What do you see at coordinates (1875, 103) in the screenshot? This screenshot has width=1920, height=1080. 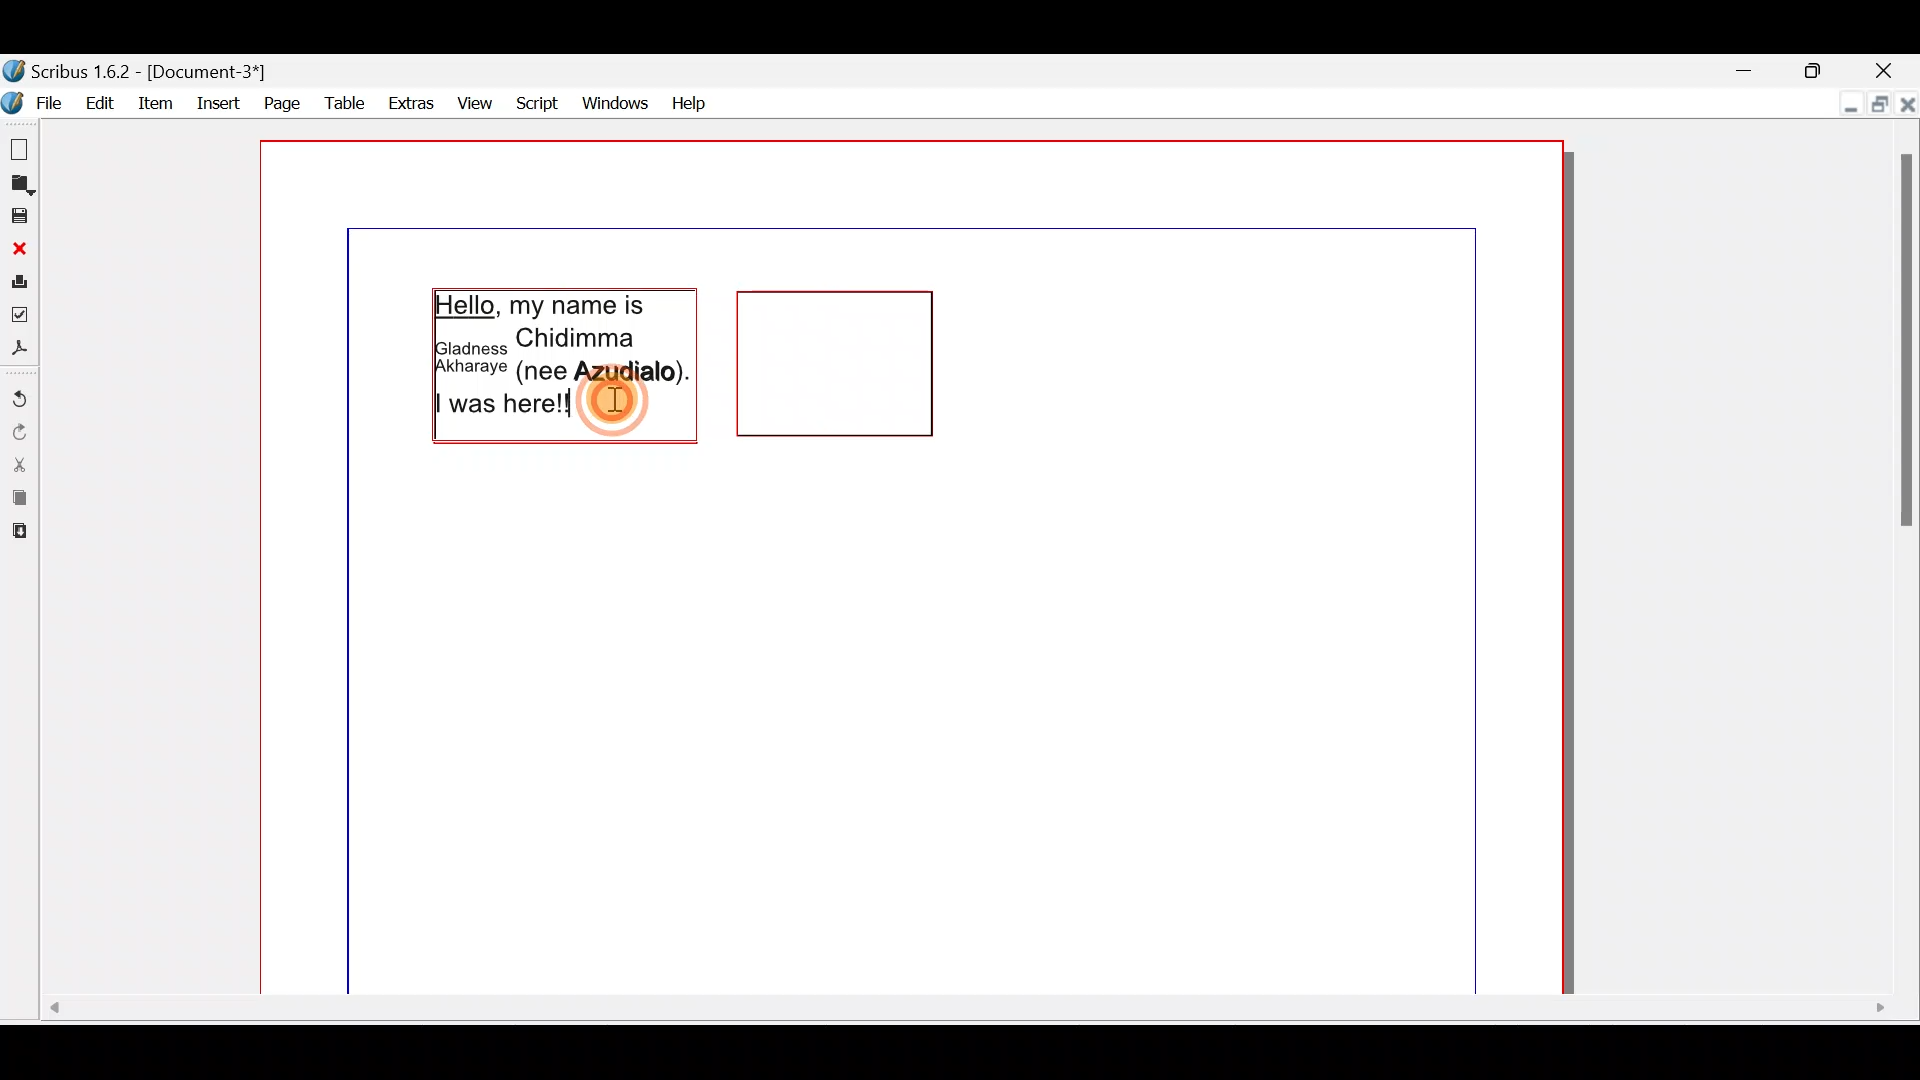 I see `Maximise` at bounding box center [1875, 103].